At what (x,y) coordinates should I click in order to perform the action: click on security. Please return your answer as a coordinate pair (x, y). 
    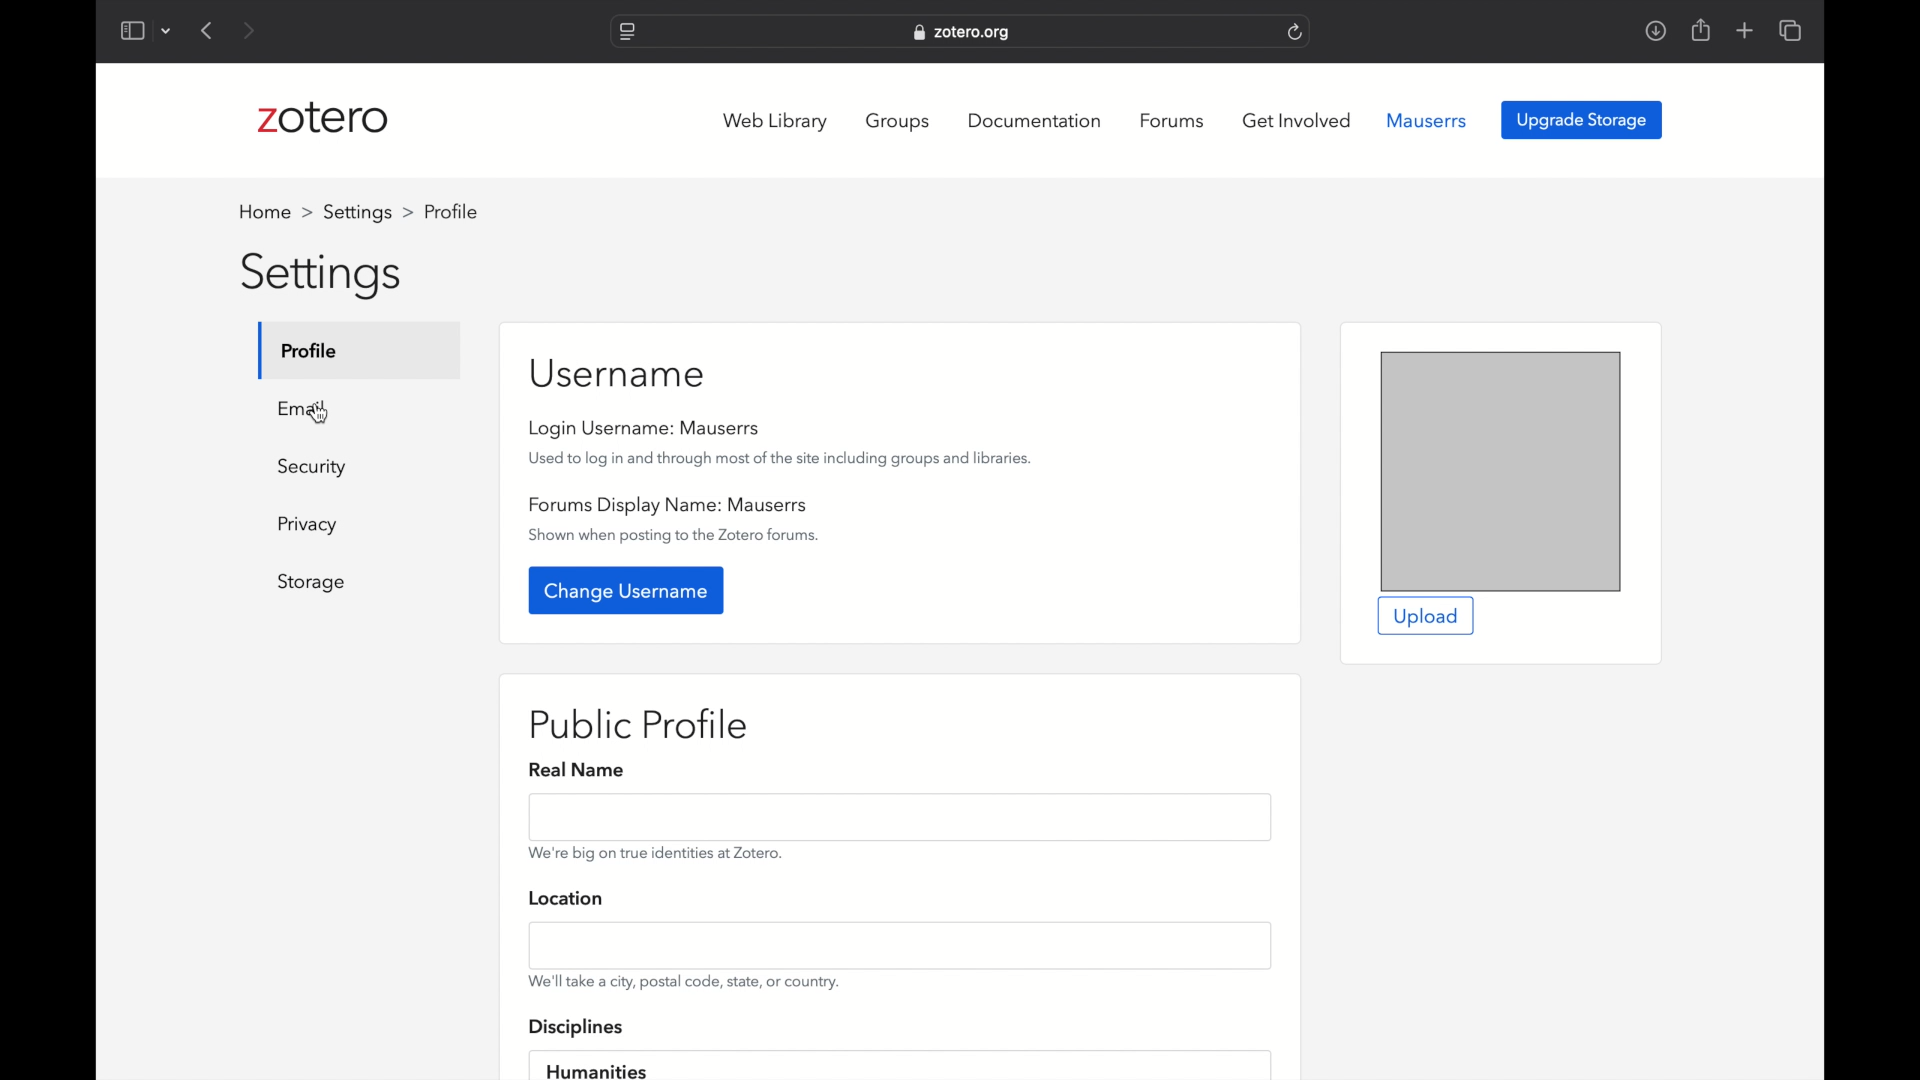
    Looking at the image, I should click on (314, 468).